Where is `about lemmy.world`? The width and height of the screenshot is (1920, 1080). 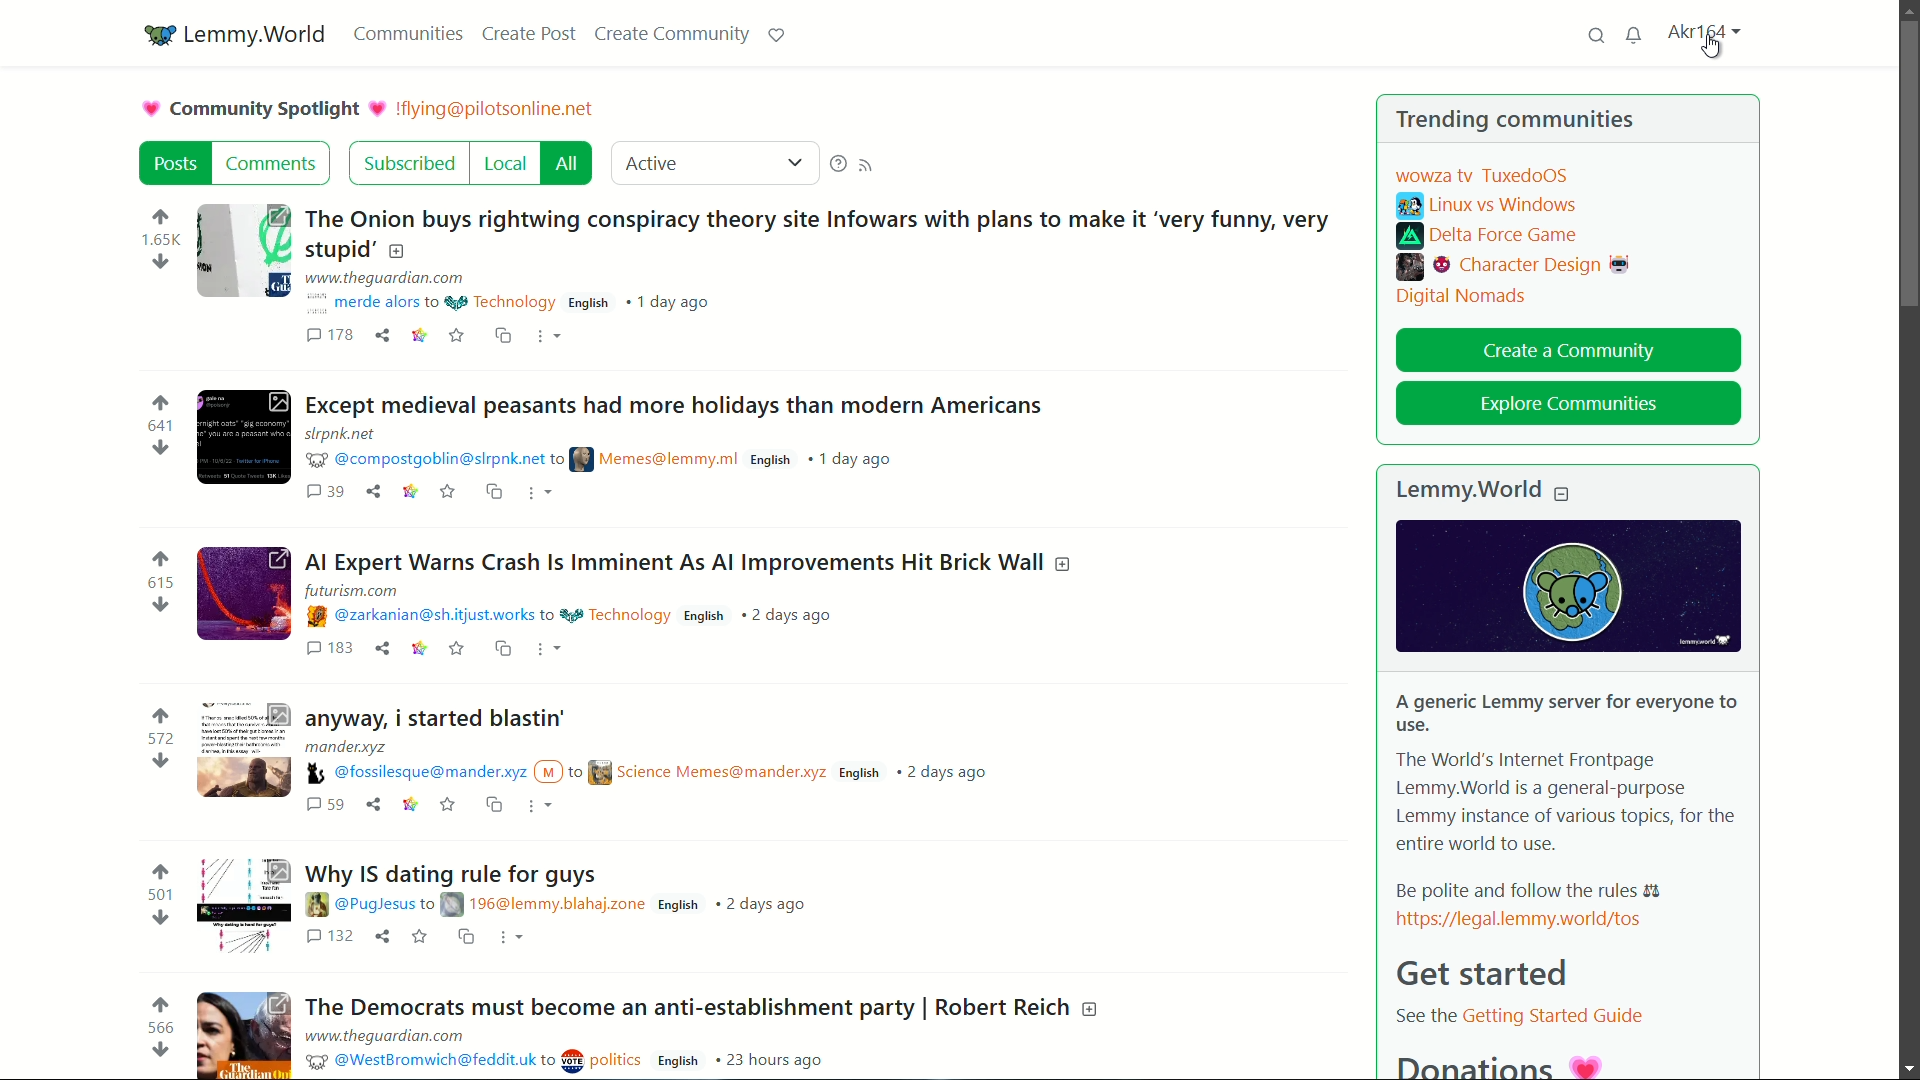
about lemmy.world is located at coordinates (1568, 795).